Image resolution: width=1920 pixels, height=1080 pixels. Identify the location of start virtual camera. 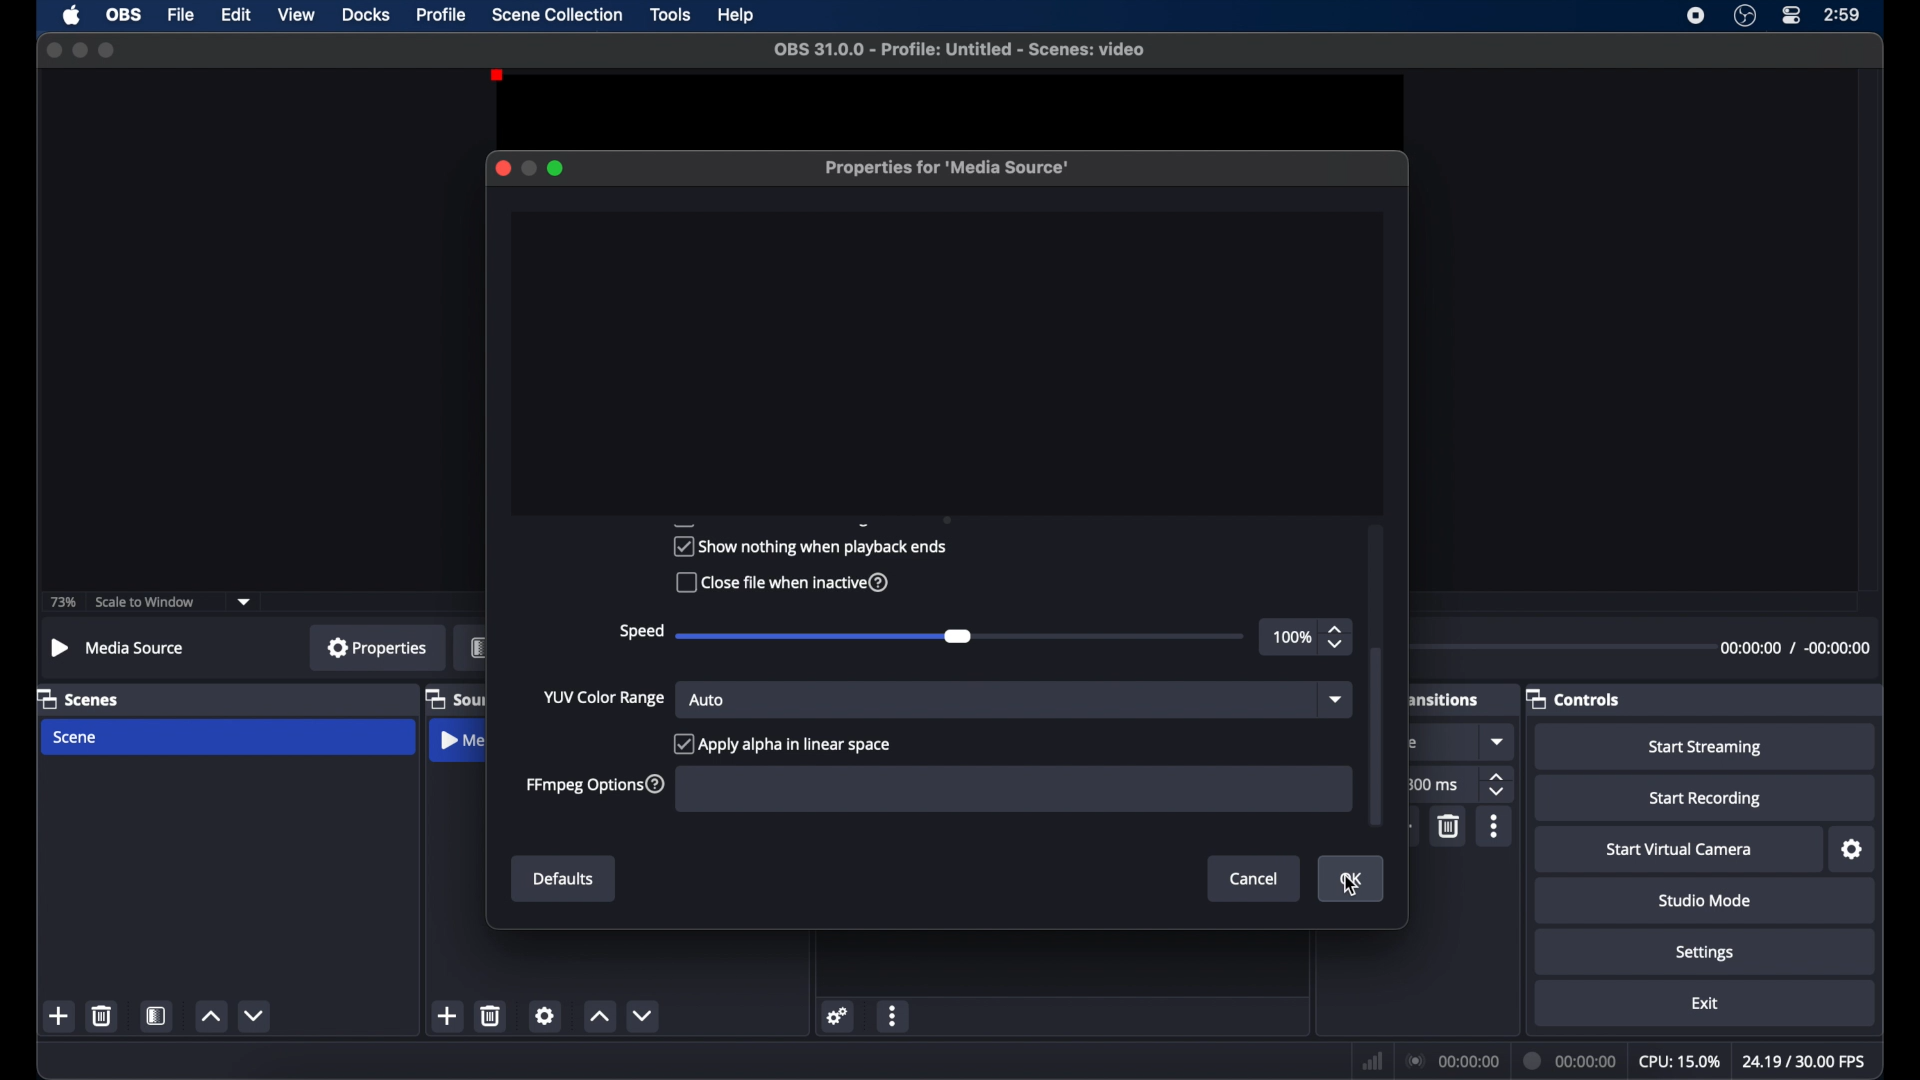
(1680, 850).